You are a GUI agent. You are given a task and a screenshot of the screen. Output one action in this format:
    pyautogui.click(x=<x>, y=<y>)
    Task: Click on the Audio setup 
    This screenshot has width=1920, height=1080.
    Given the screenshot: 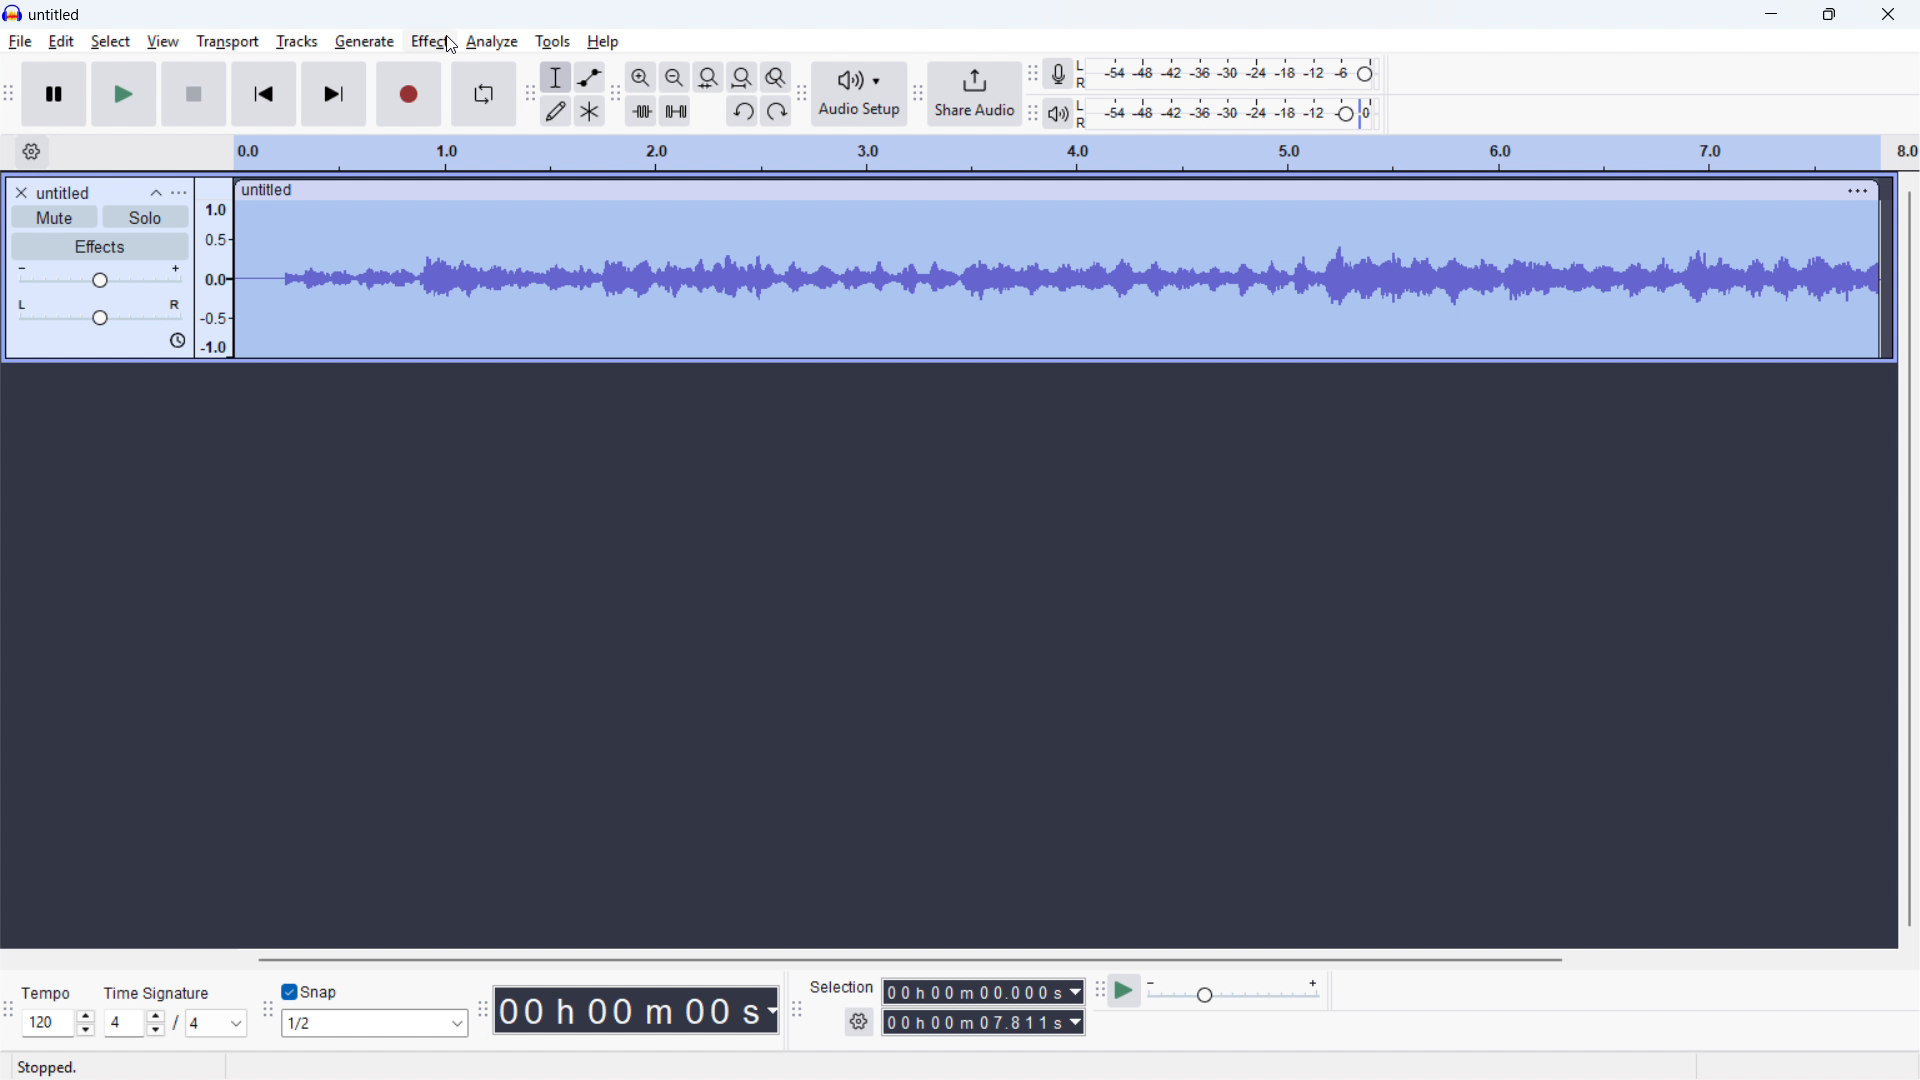 What is the action you would take?
    pyautogui.click(x=859, y=94)
    